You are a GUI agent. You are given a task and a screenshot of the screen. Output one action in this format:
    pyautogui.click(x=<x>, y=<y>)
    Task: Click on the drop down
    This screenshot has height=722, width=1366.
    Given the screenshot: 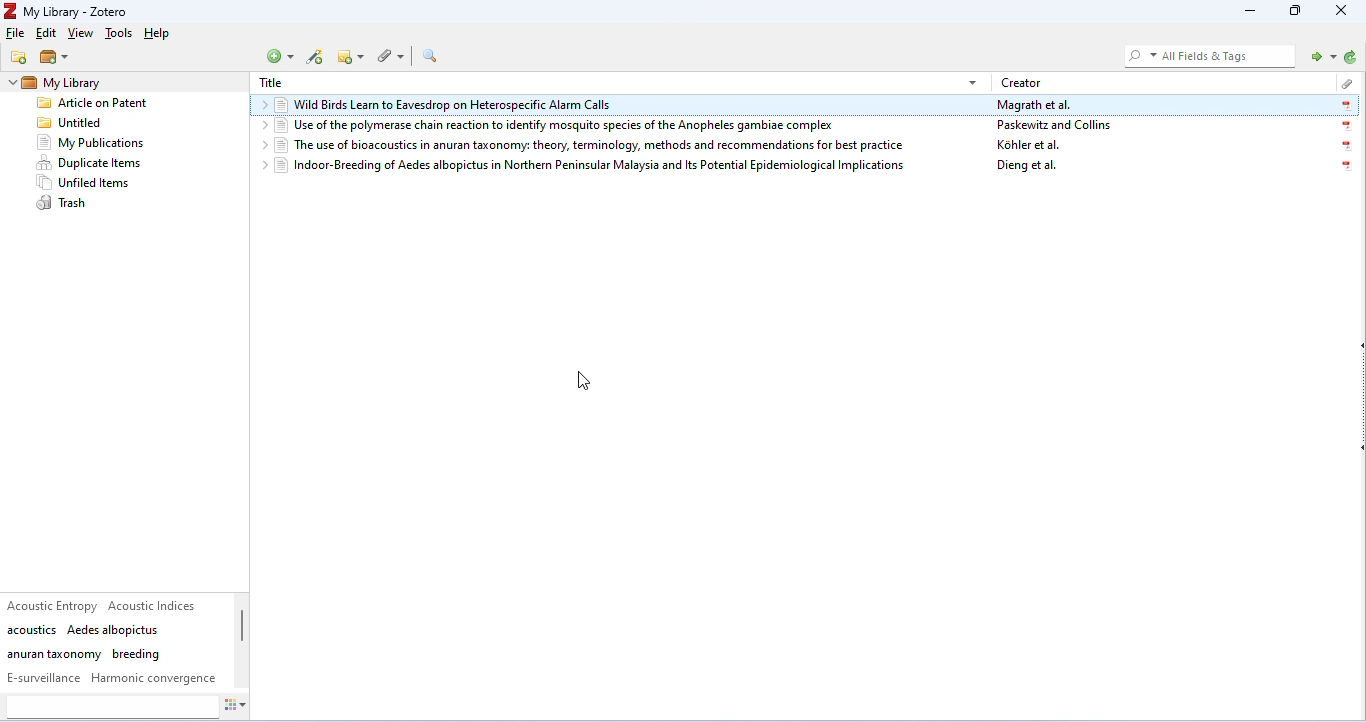 What is the action you would take?
    pyautogui.click(x=972, y=81)
    